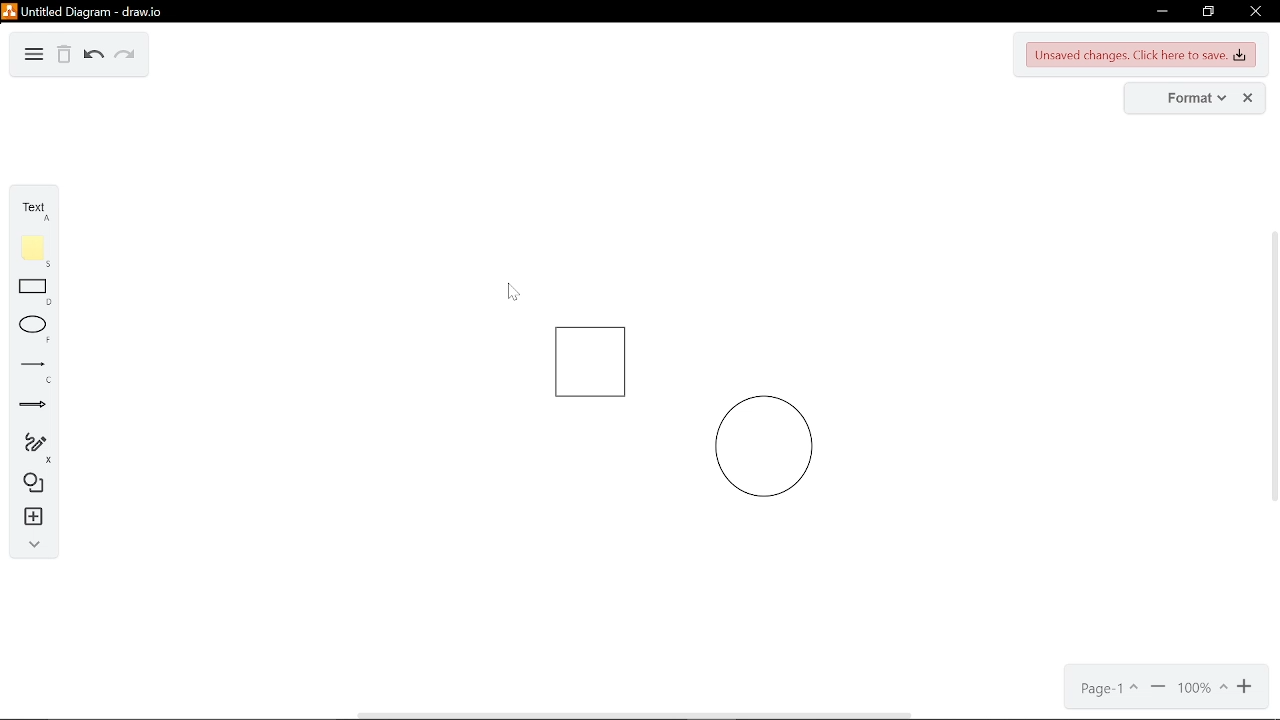 The image size is (1280, 720). Describe the element at coordinates (123, 58) in the screenshot. I see `redo` at that location.